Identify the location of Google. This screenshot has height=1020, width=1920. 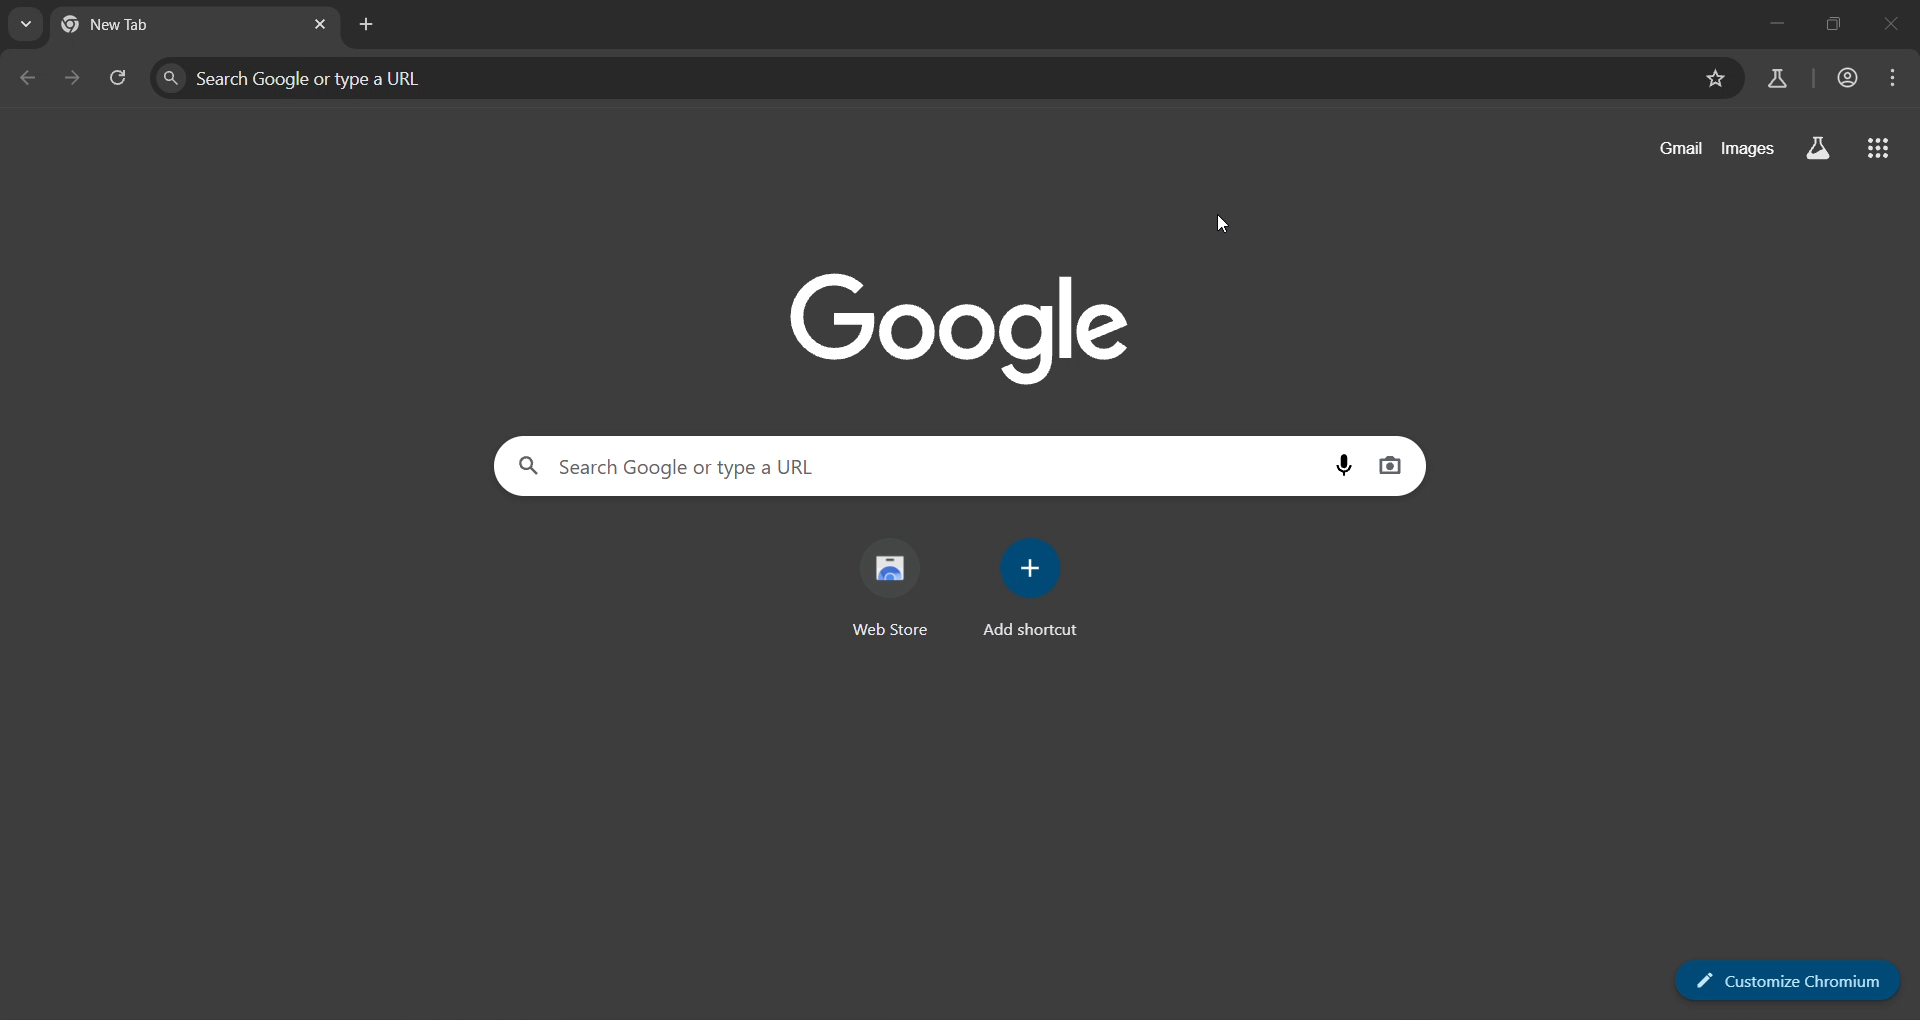
(961, 321).